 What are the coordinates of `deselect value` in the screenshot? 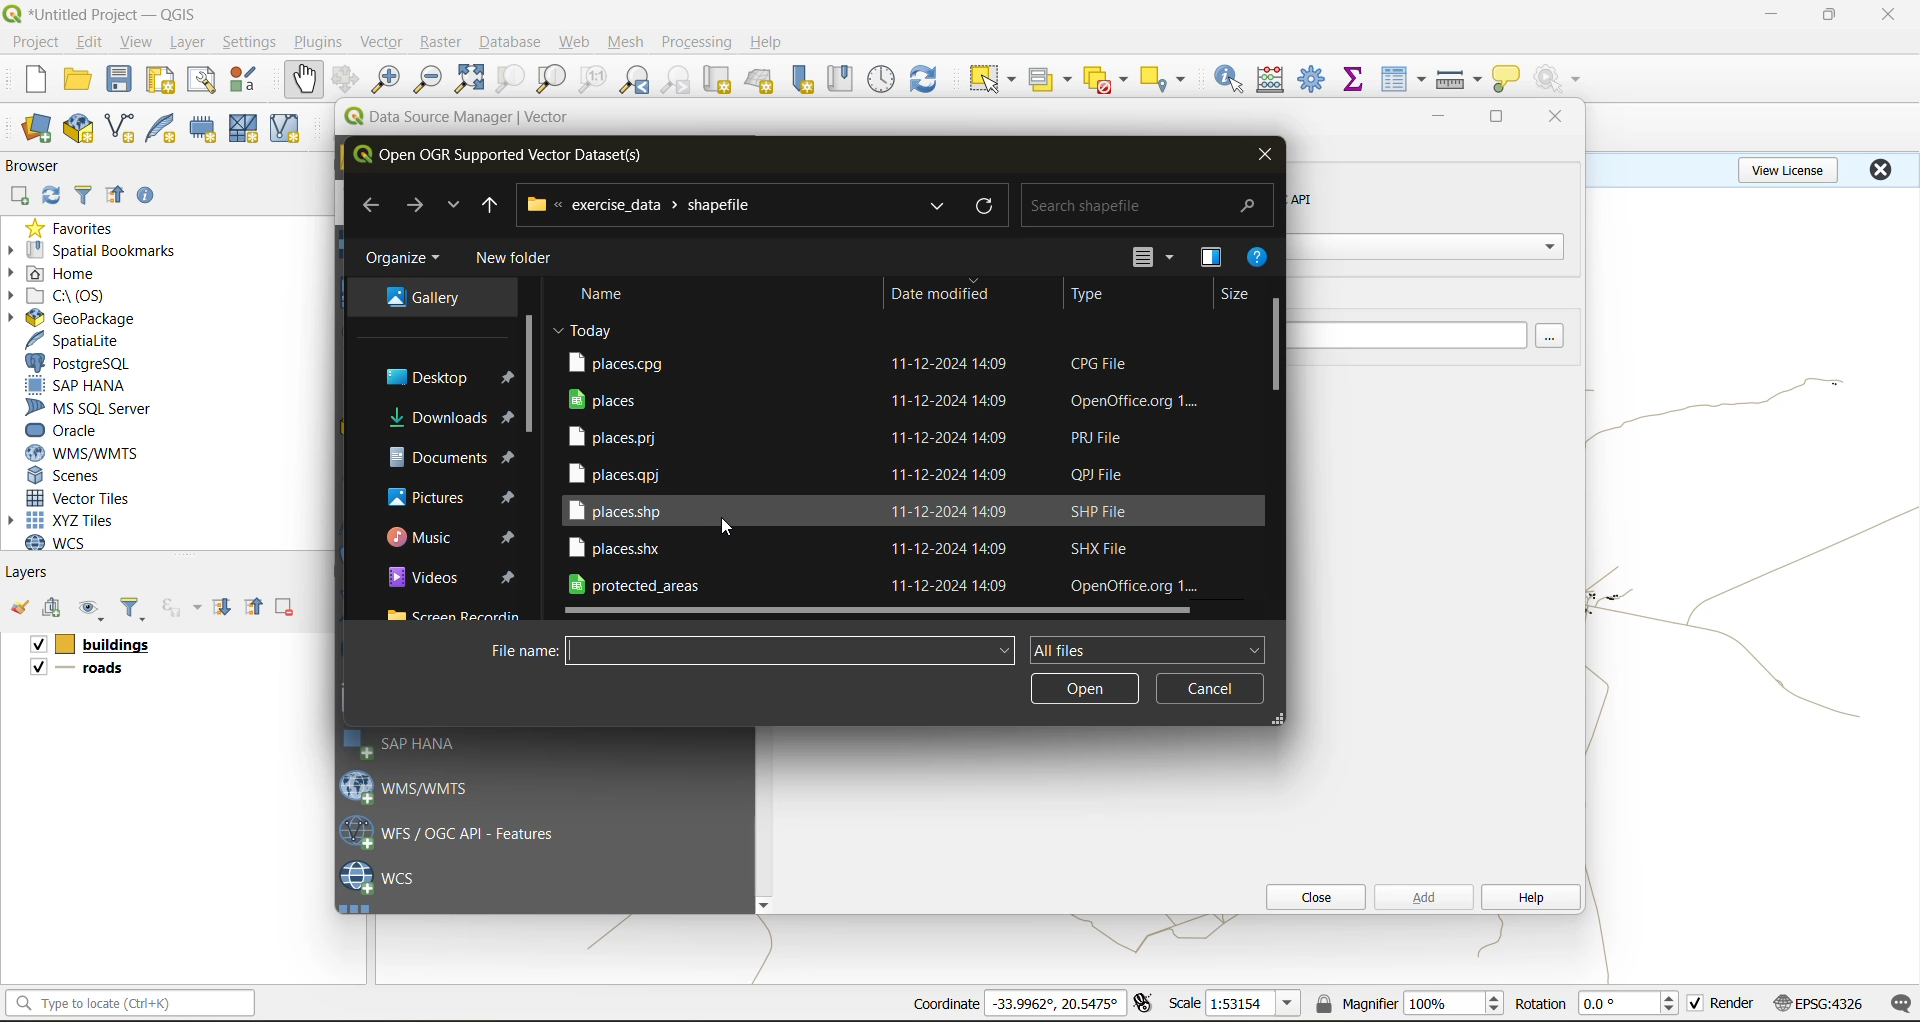 It's located at (1108, 80).